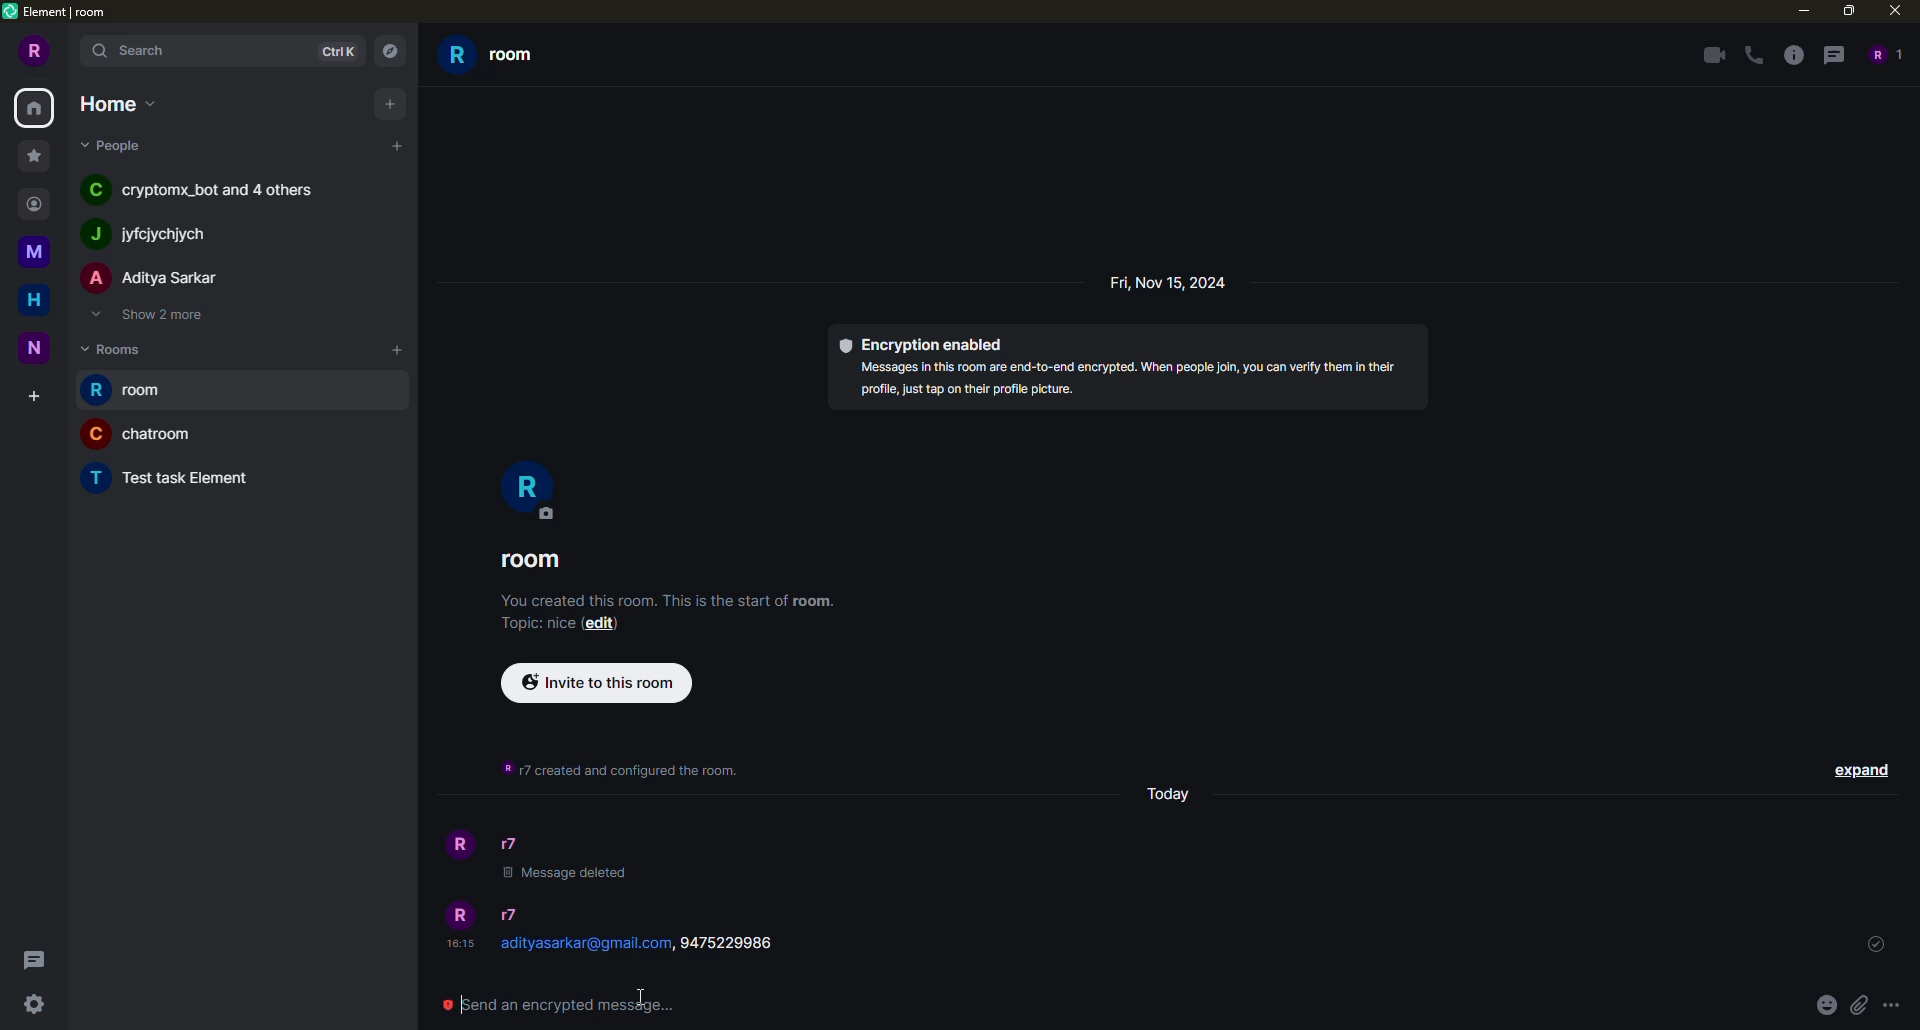  What do you see at coordinates (459, 942) in the screenshot?
I see `time` at bounding box center [459, 942].